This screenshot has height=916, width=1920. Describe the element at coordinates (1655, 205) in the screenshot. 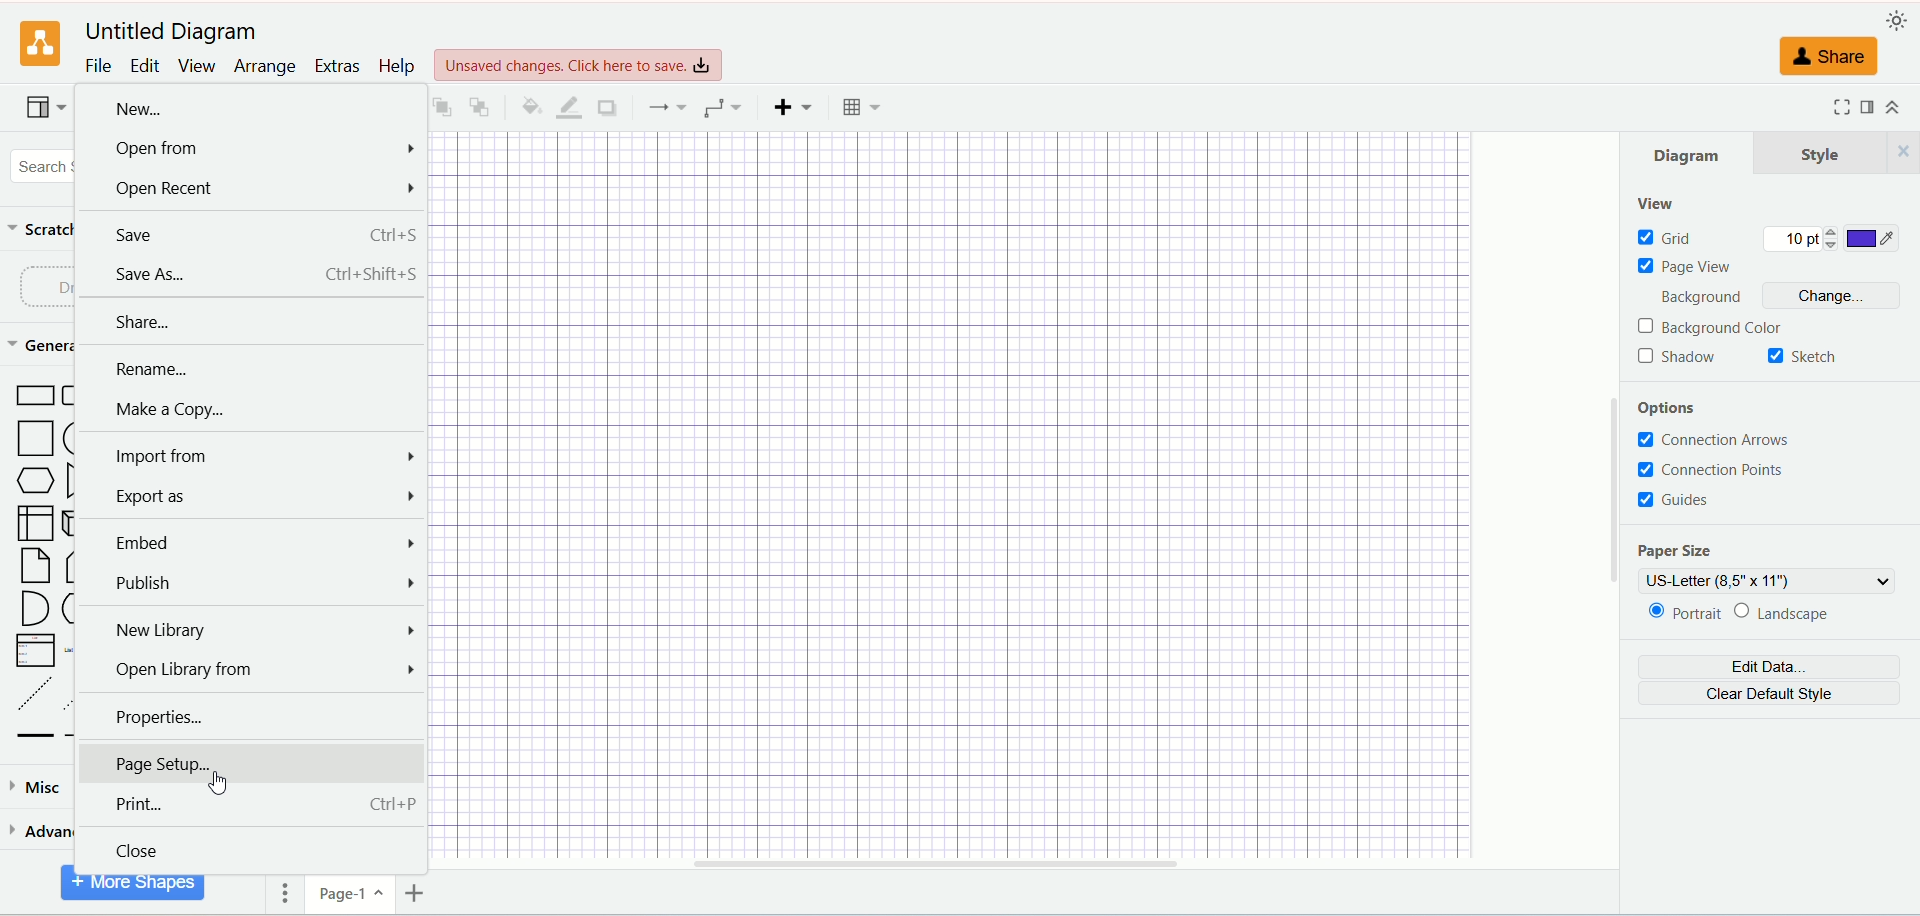

I see `view` at that location.